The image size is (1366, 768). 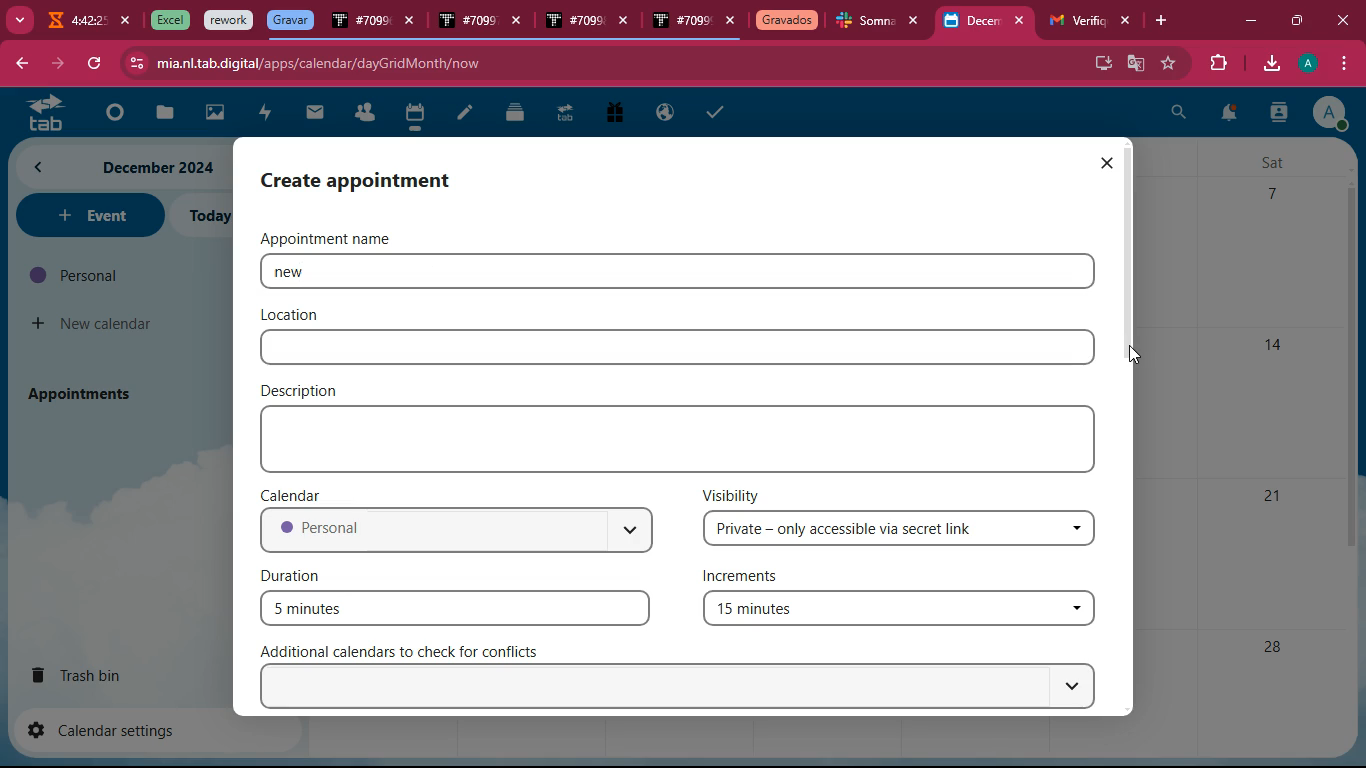 I want to click on image, so click(x=216, y=115).